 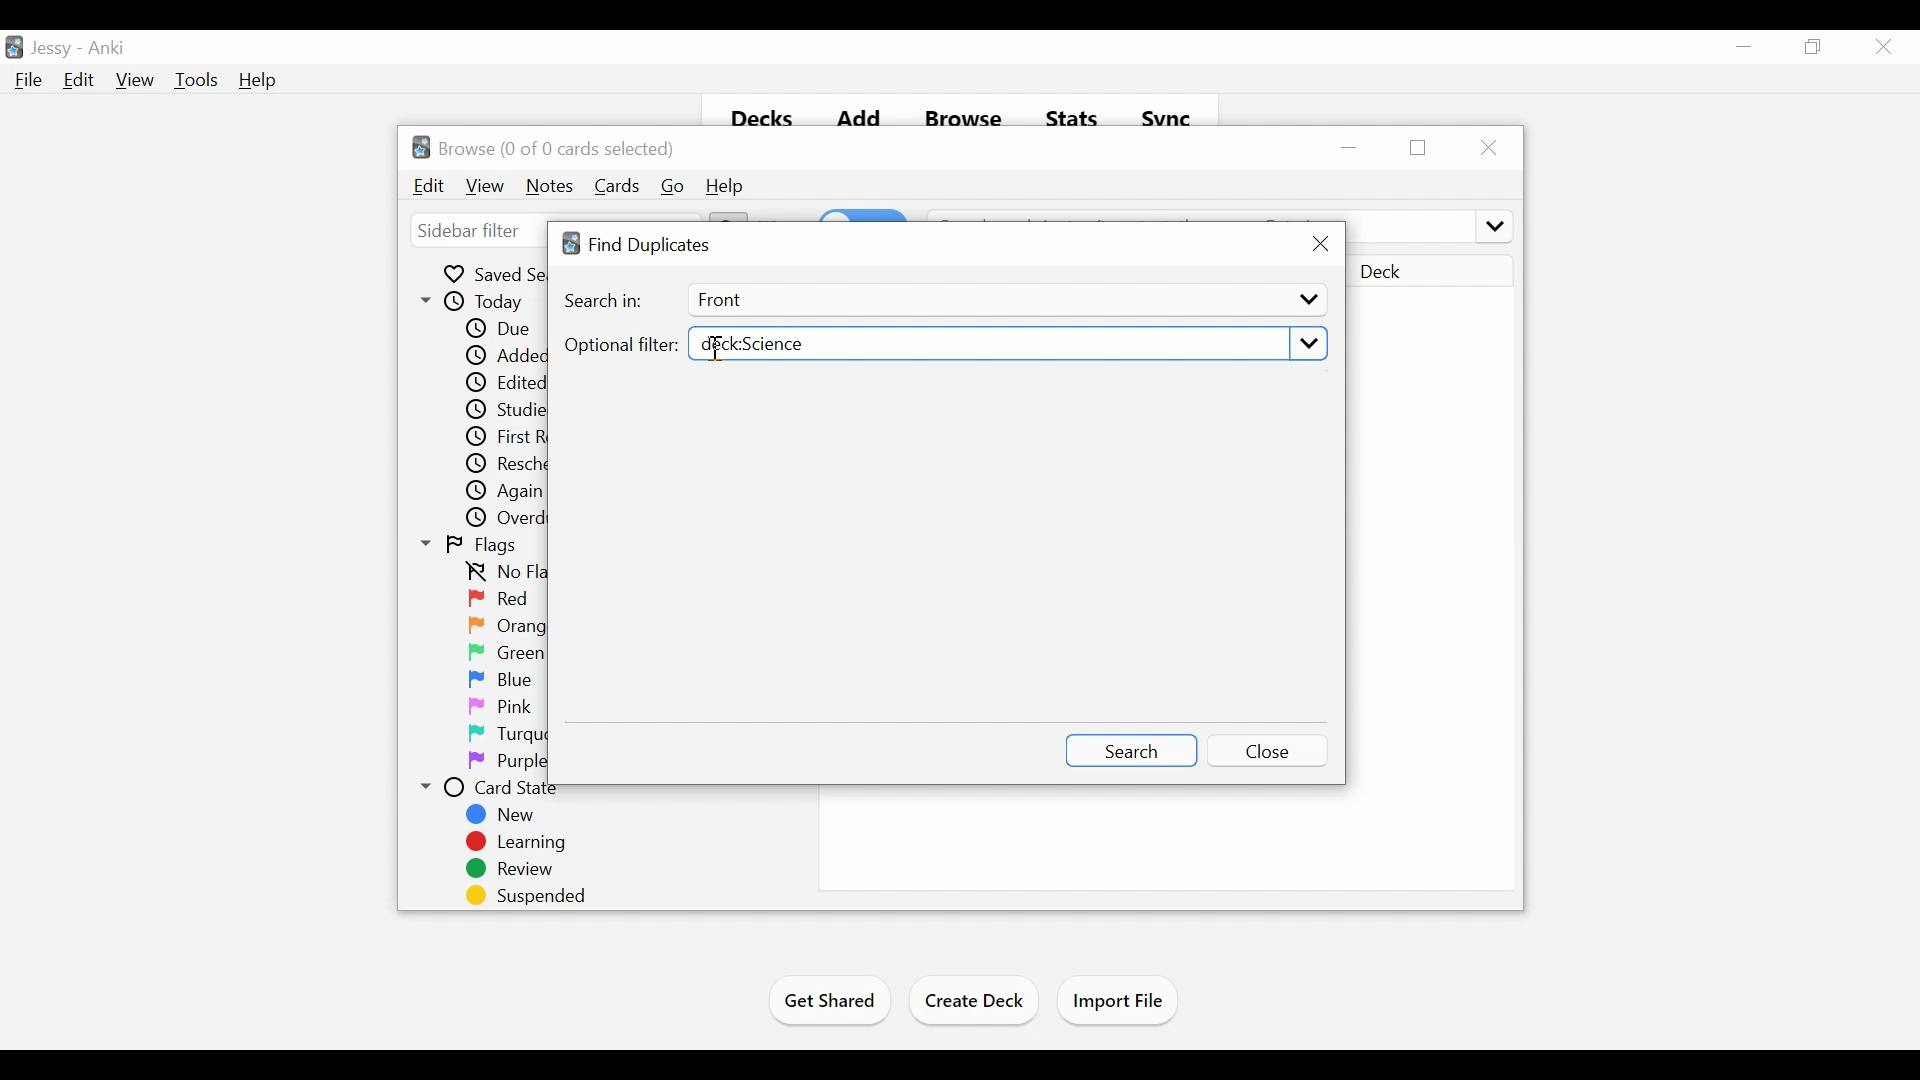 What do you see at coordinates (500, 708) in the screenshot?
I see `Pink` at bounding box center [500, 708].